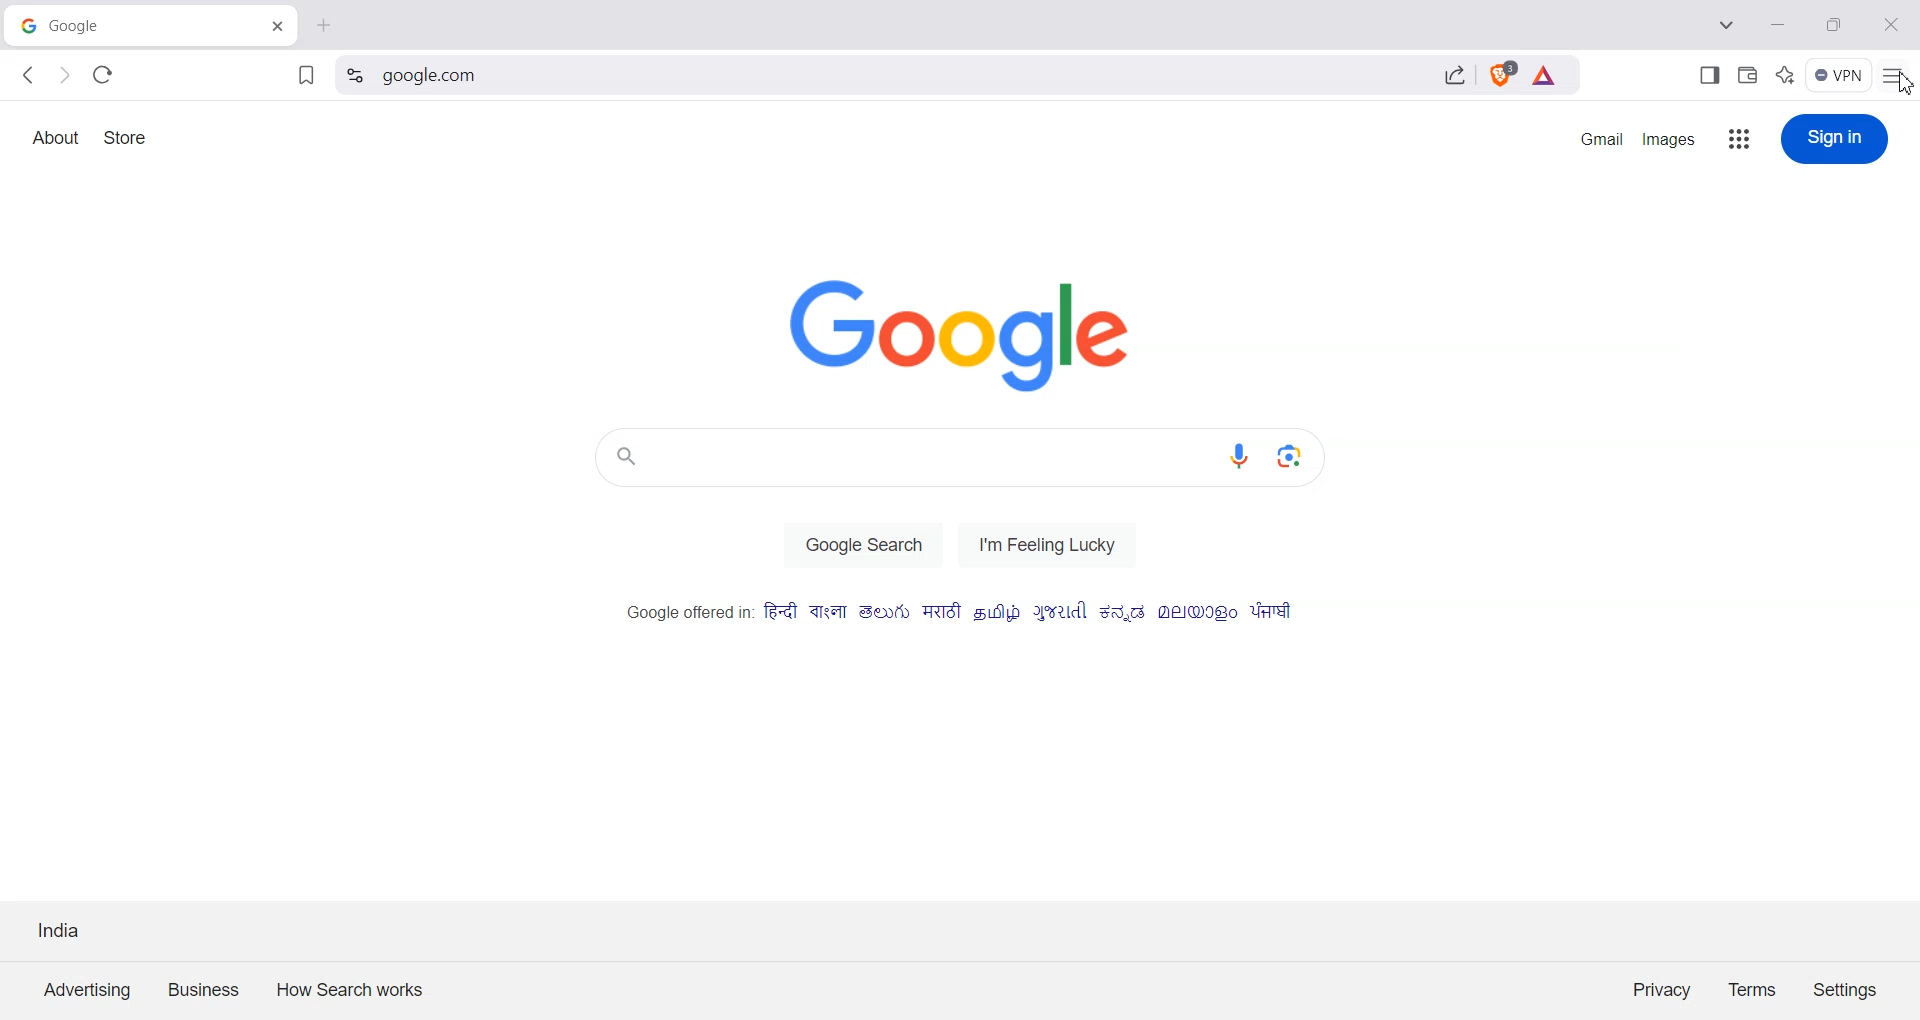 Image resolution: width=1920 pixels, height=1020 pixels. What do you see at coordinates (1729, 27) in the screenshot?
I see `Search tab` at bounding box center [1729, 27].